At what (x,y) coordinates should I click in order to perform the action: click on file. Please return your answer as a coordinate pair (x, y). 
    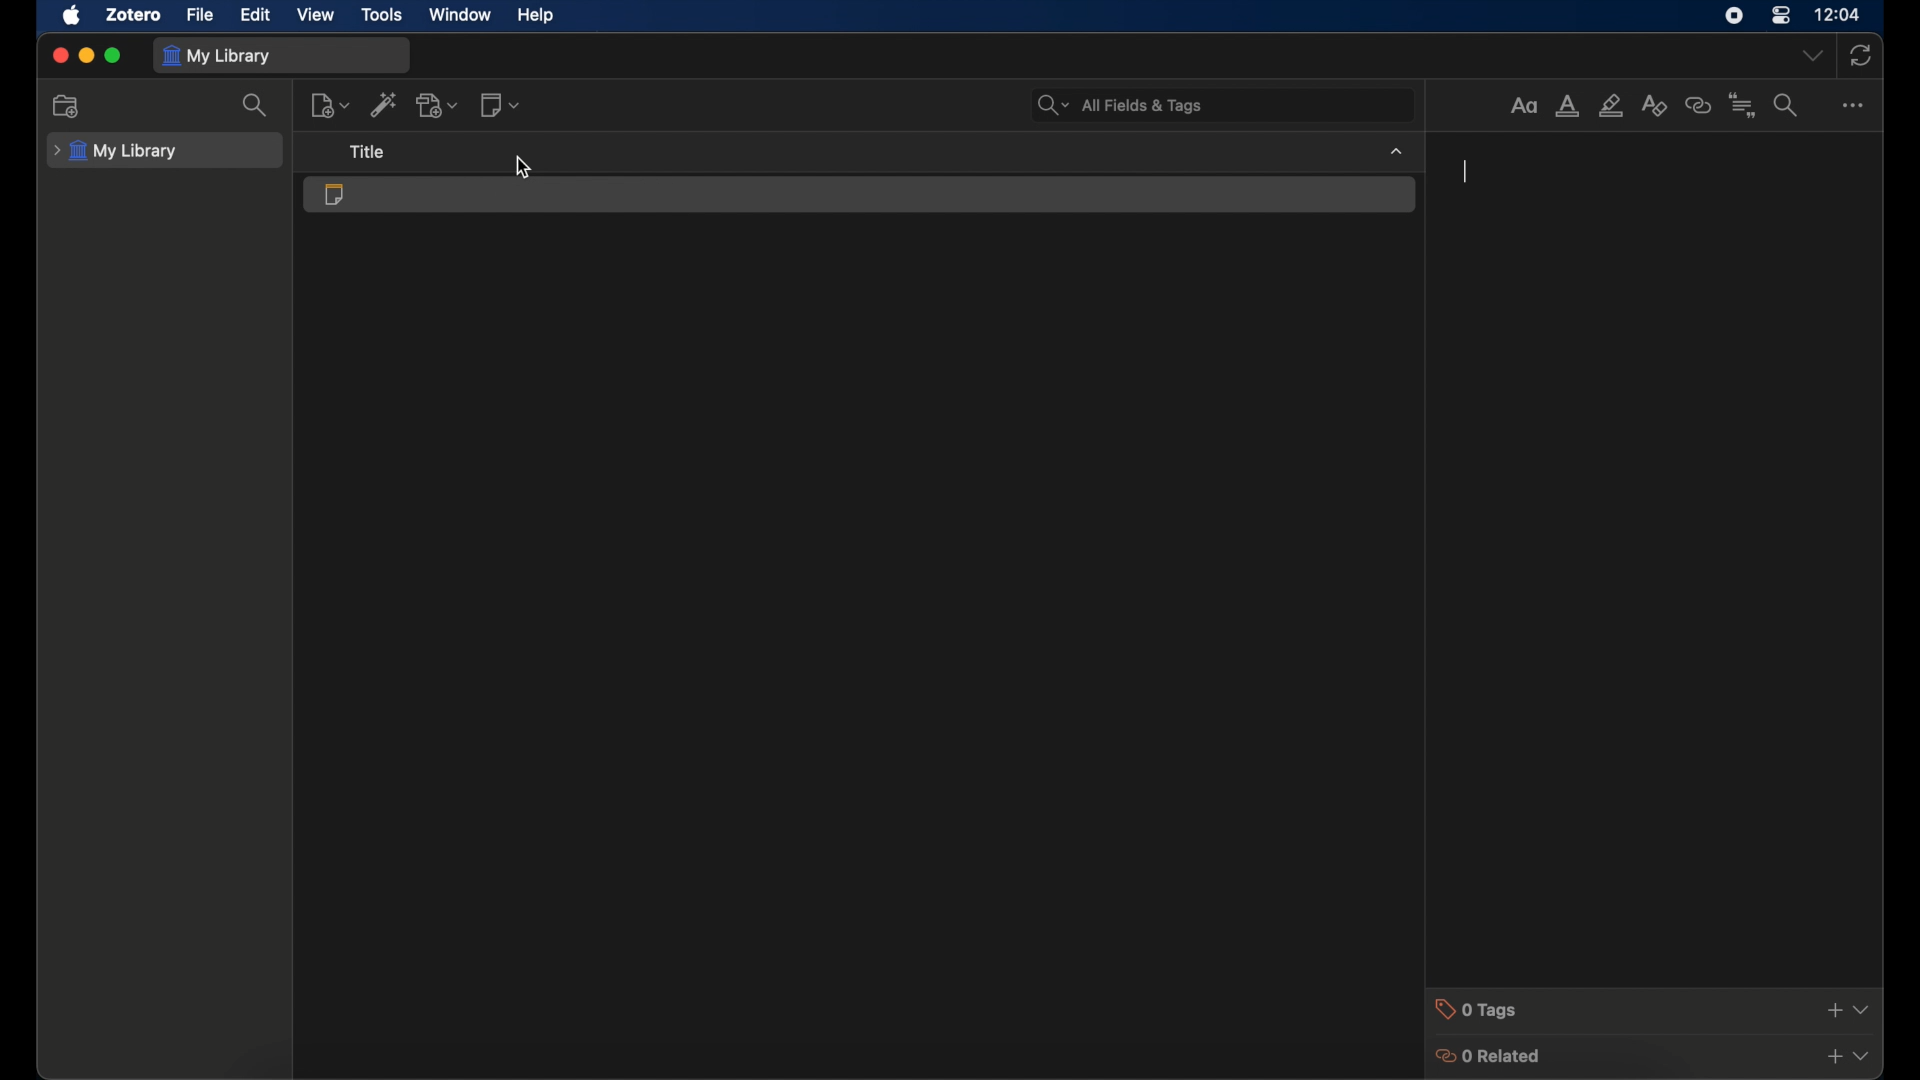
    Looking at the image, I should click on (200, 15).